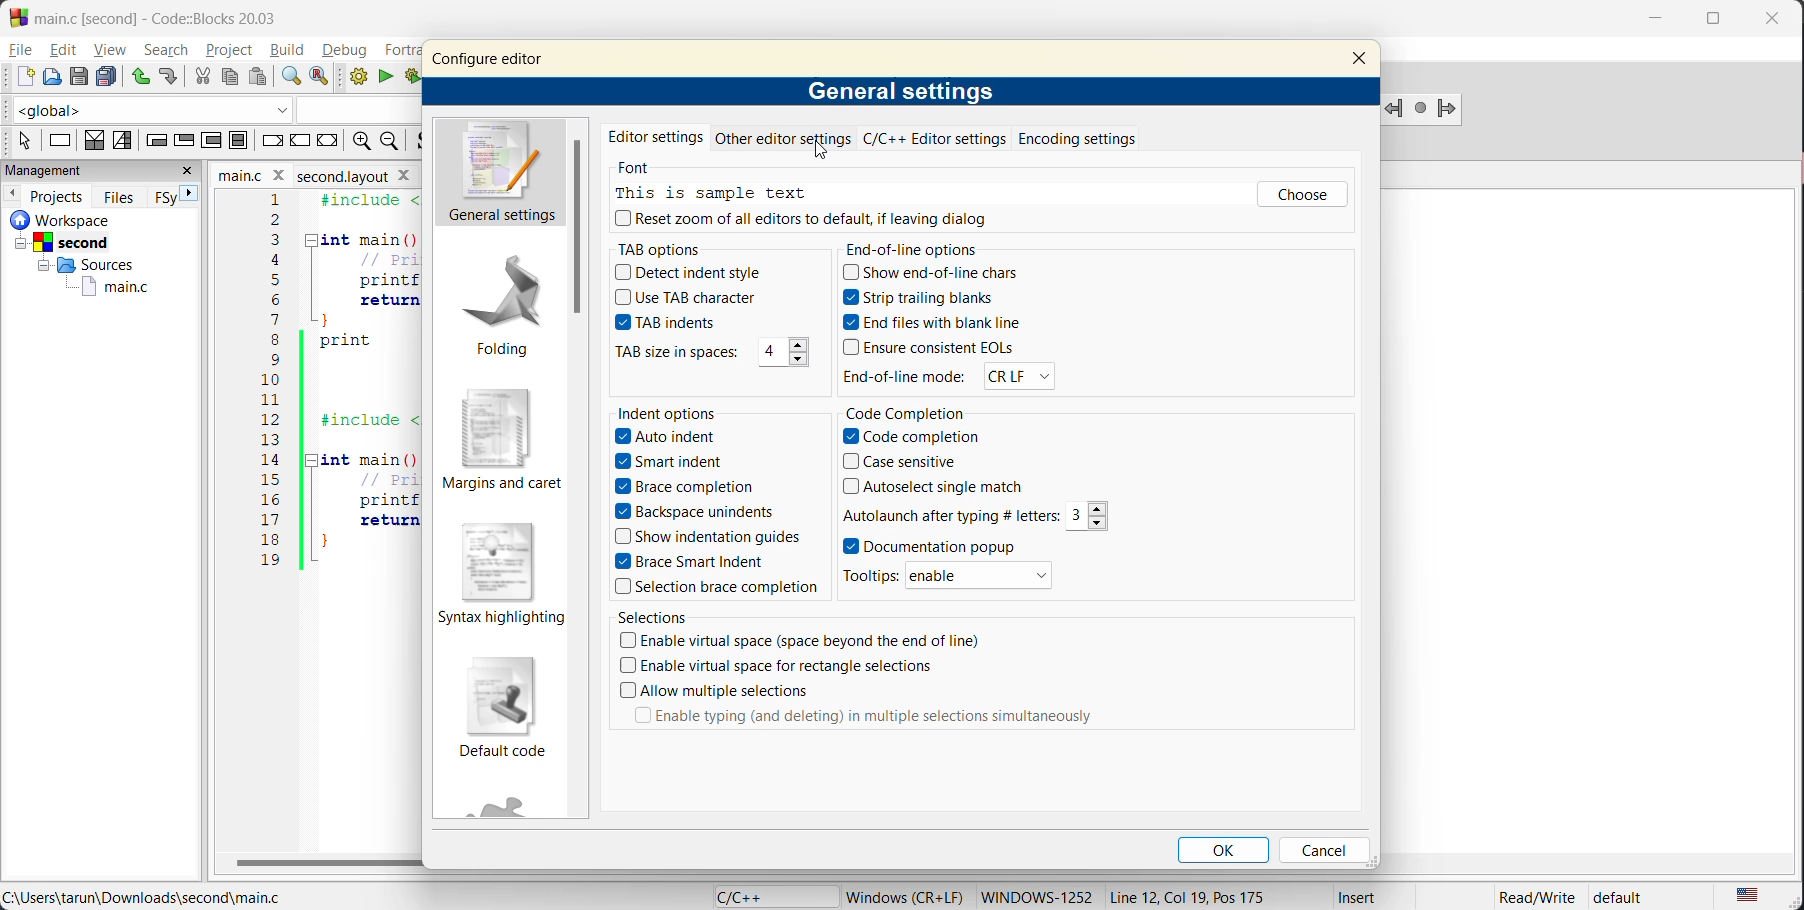 This screenshot has height=910, width=1804. Describe the element at coordinates (349, 51) in the screenshot. I see `debug` at that location.